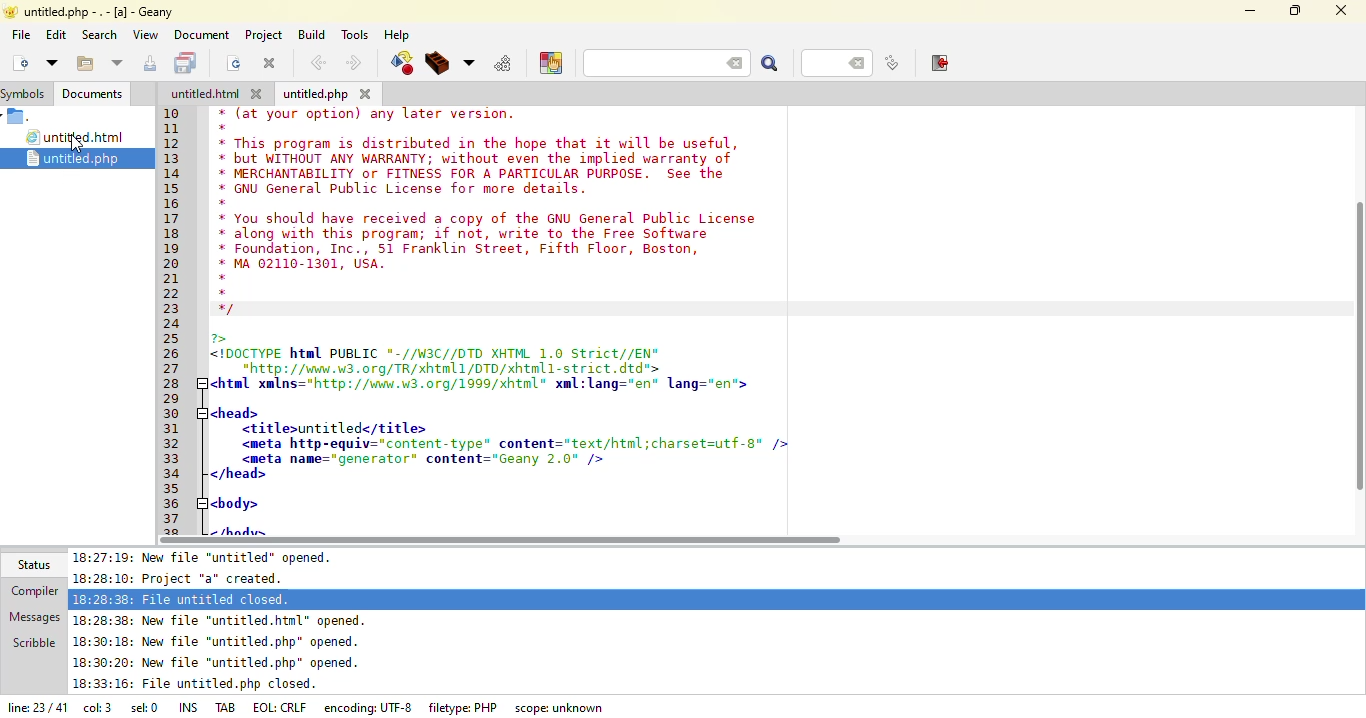  I want to click on sel, so click(140, 706).